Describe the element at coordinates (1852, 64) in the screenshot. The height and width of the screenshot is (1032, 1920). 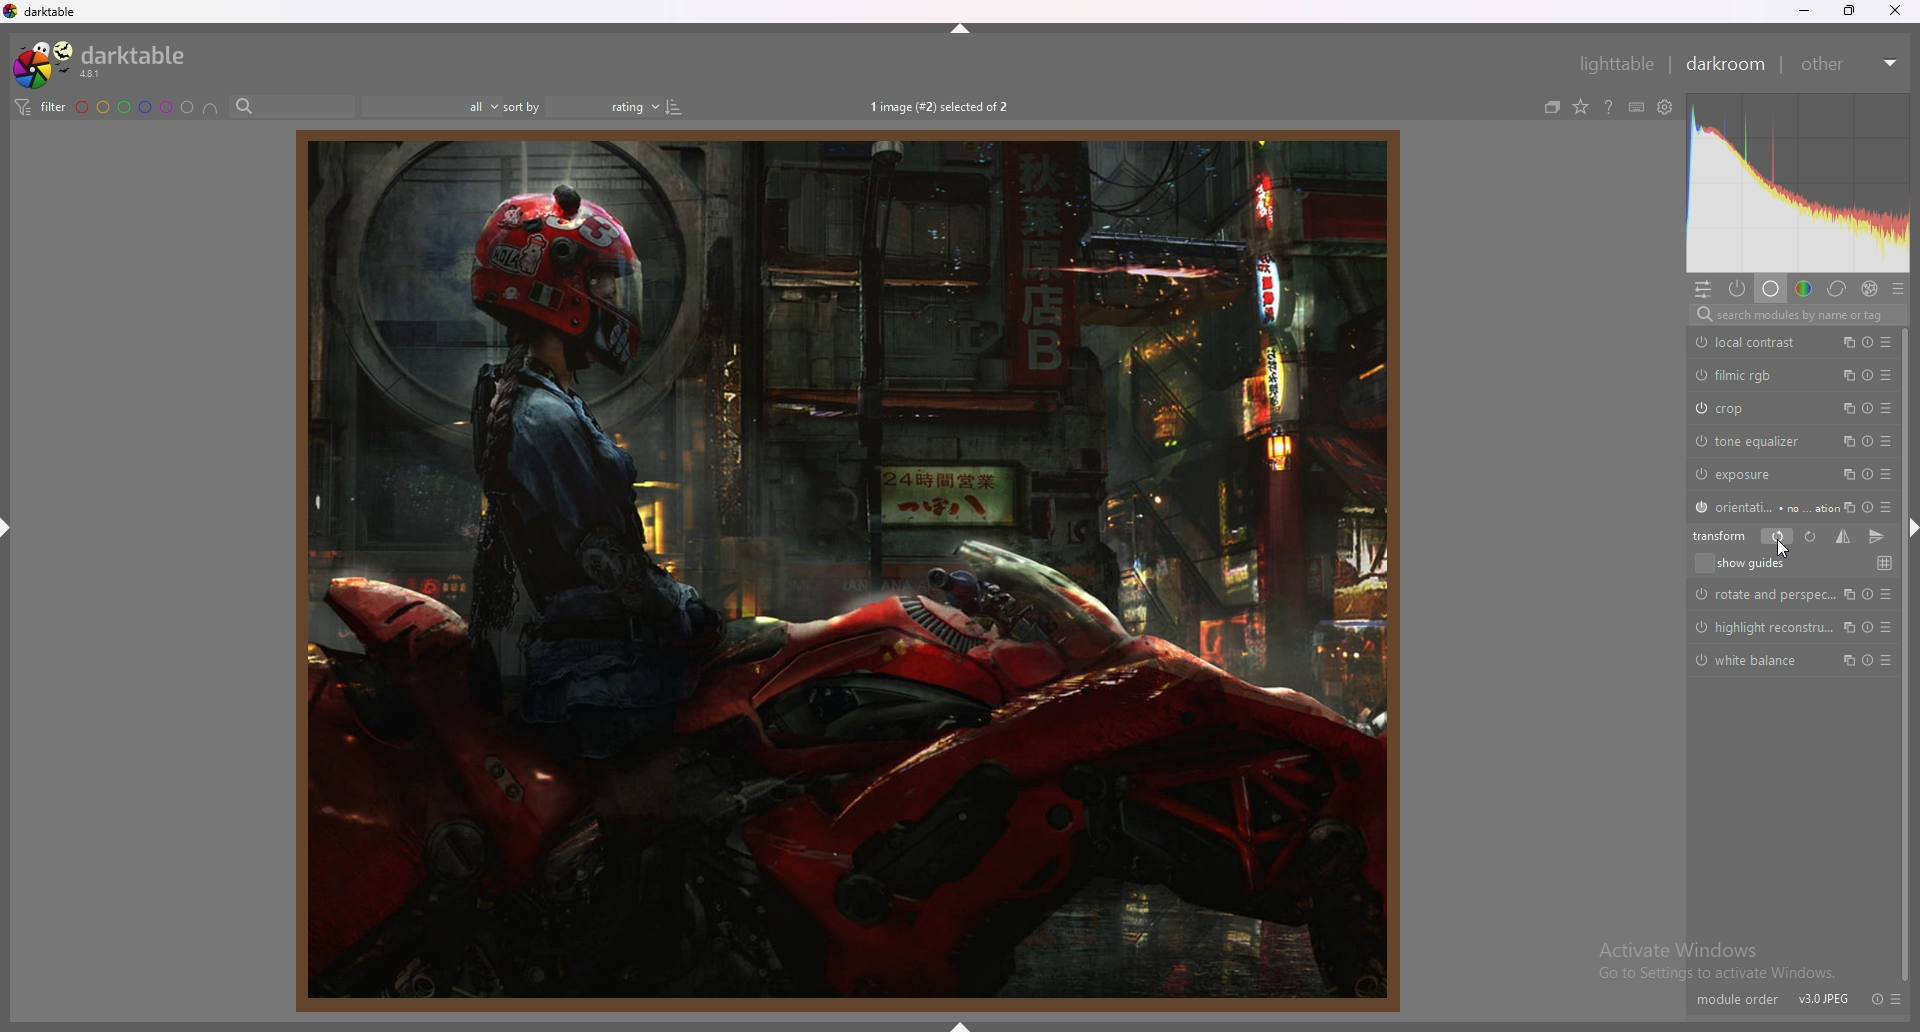
I see `other` at that location.